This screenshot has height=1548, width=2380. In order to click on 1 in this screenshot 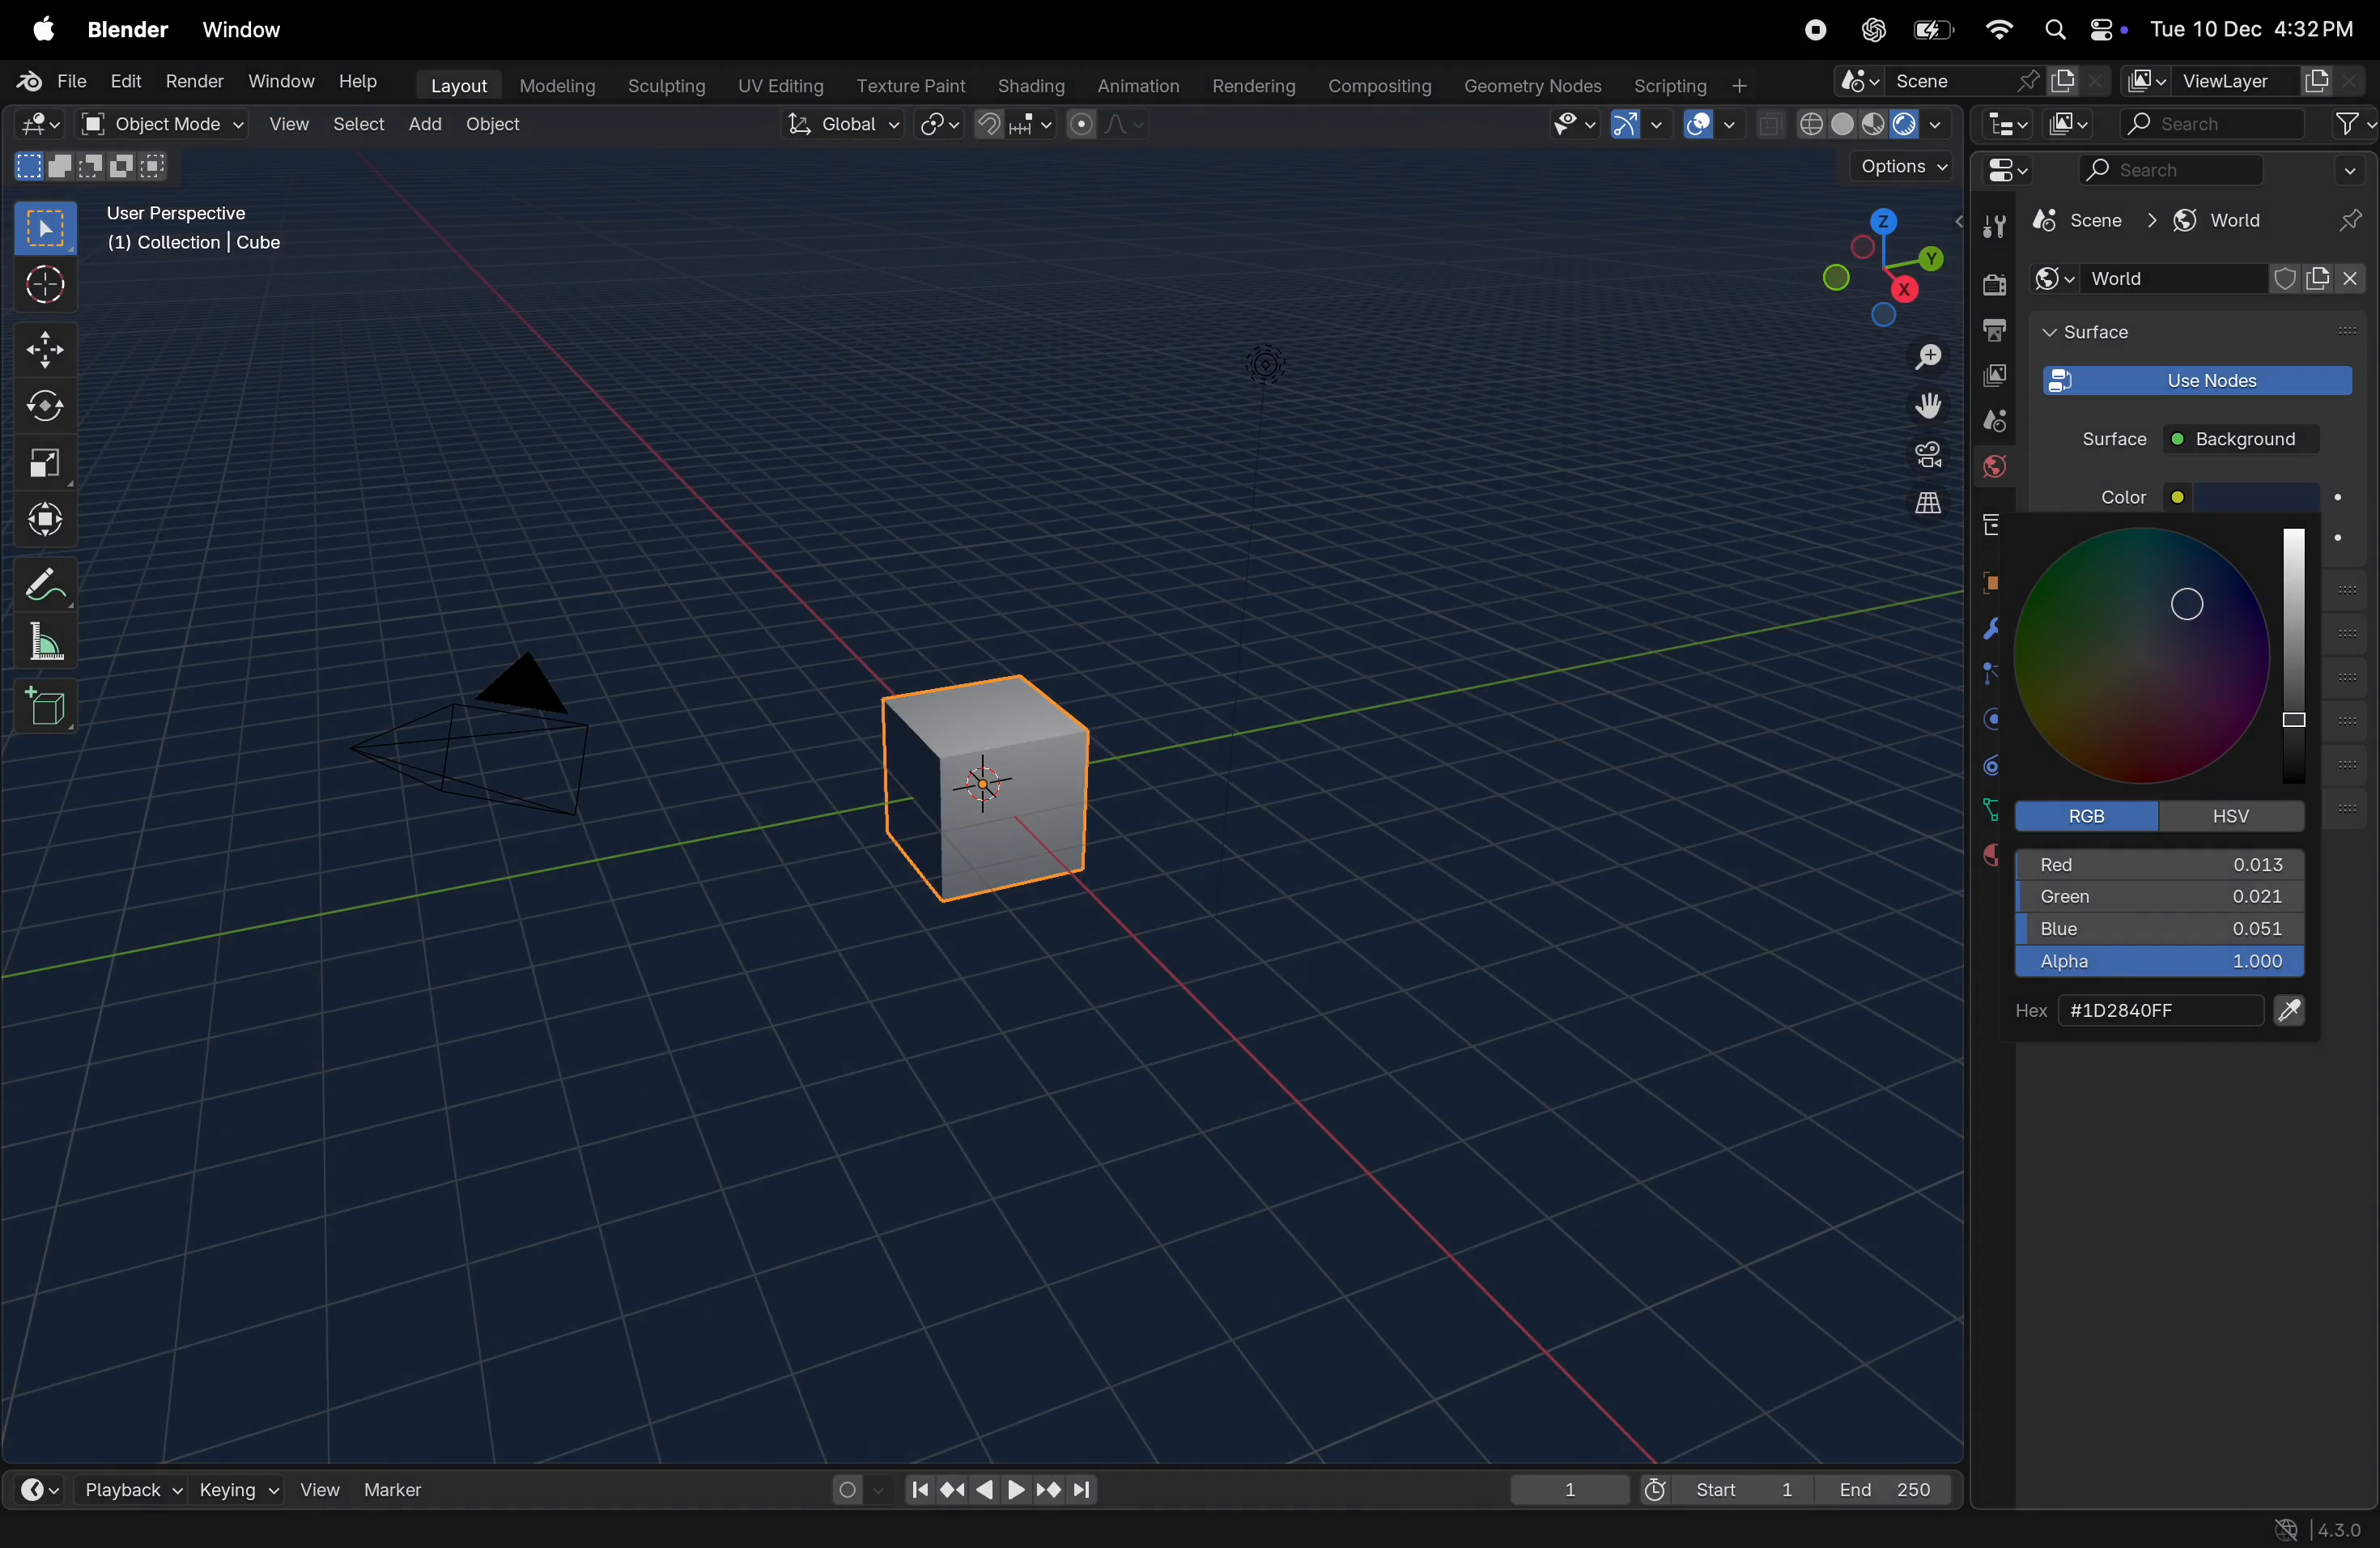, I will do `click(1568, 1486)`.